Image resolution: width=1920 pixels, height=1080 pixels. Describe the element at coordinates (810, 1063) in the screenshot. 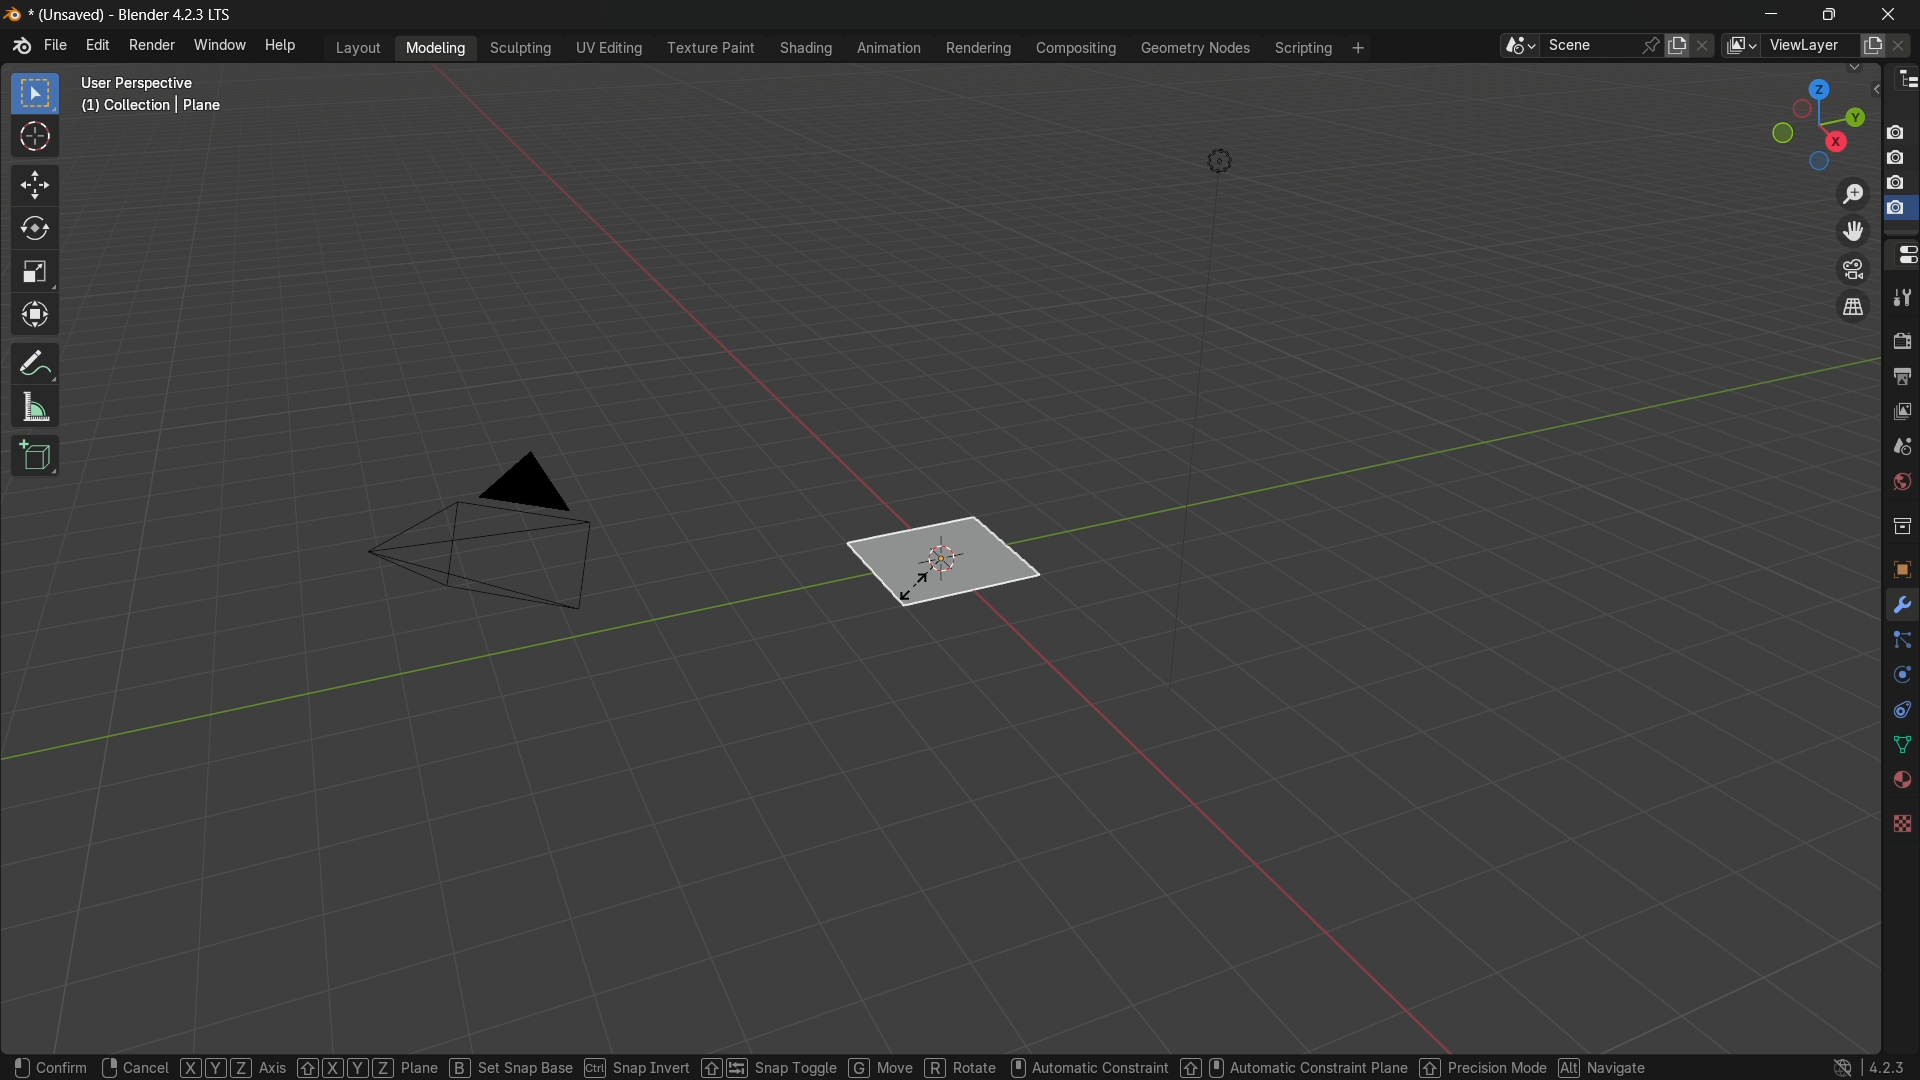

I see `snap toggle G` at that location.